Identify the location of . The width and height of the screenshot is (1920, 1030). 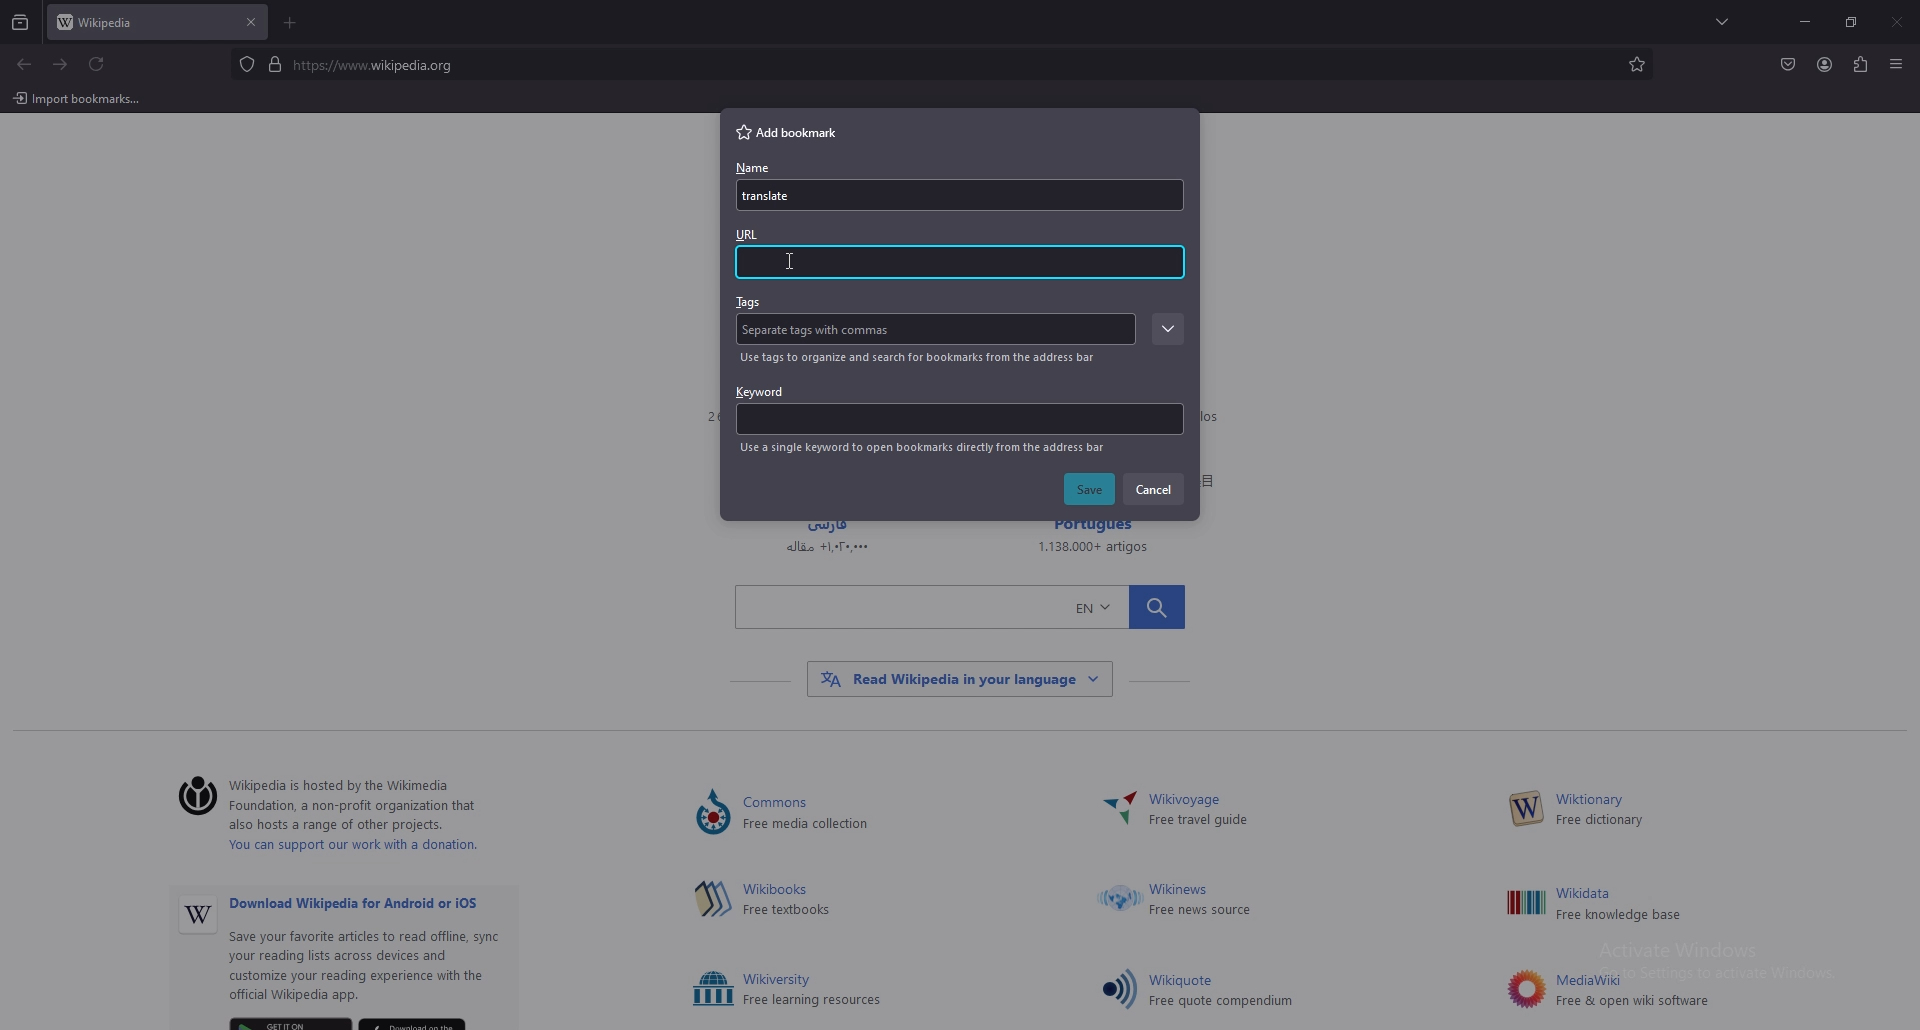
(713, 814).